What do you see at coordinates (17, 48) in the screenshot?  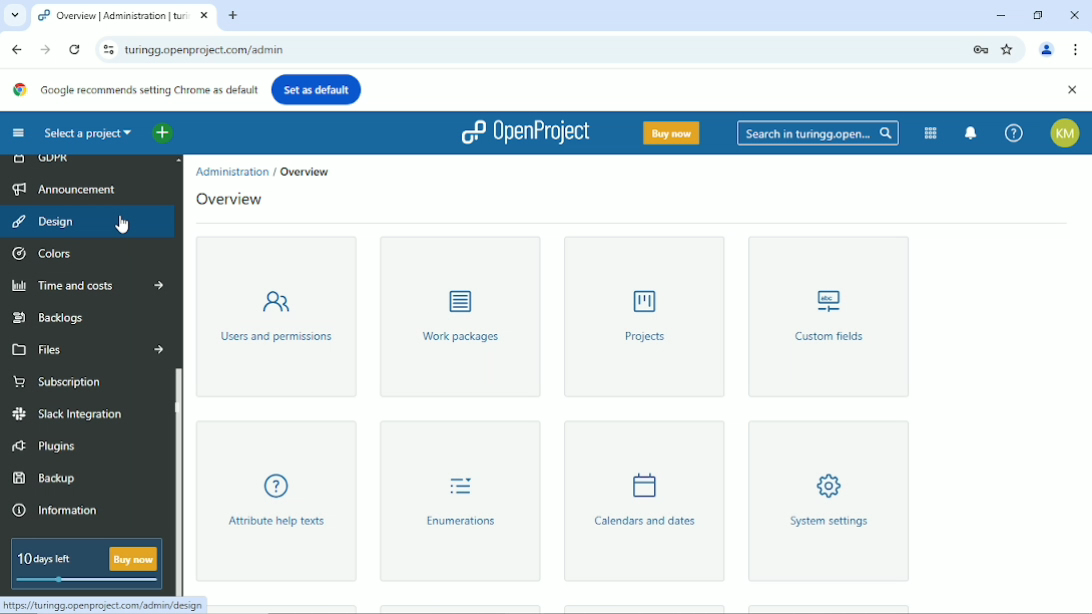 I see `Back` at bounding box center [17, 48].